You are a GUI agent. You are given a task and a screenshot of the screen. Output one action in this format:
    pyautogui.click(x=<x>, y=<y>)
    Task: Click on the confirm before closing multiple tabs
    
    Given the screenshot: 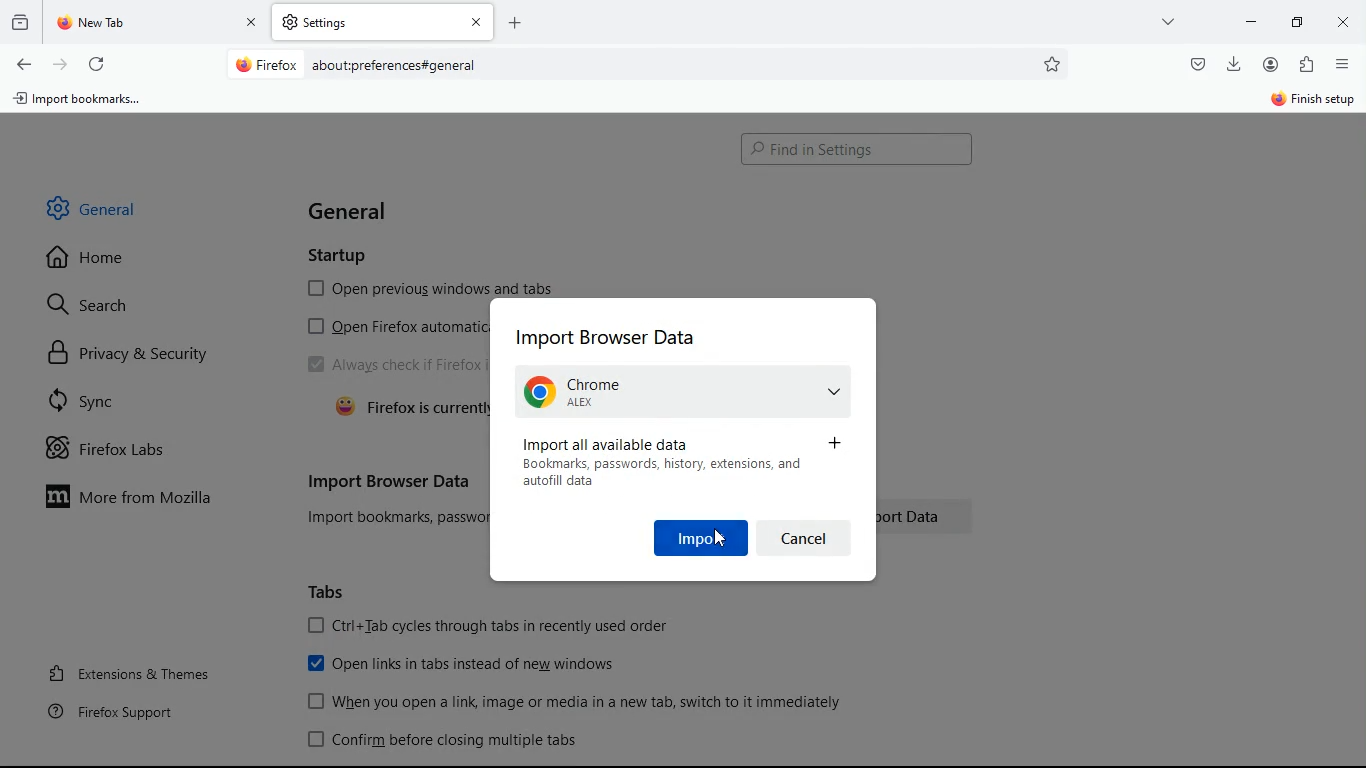 What is the action you would take?
    pyautogui.click(x=448, y=742)
    